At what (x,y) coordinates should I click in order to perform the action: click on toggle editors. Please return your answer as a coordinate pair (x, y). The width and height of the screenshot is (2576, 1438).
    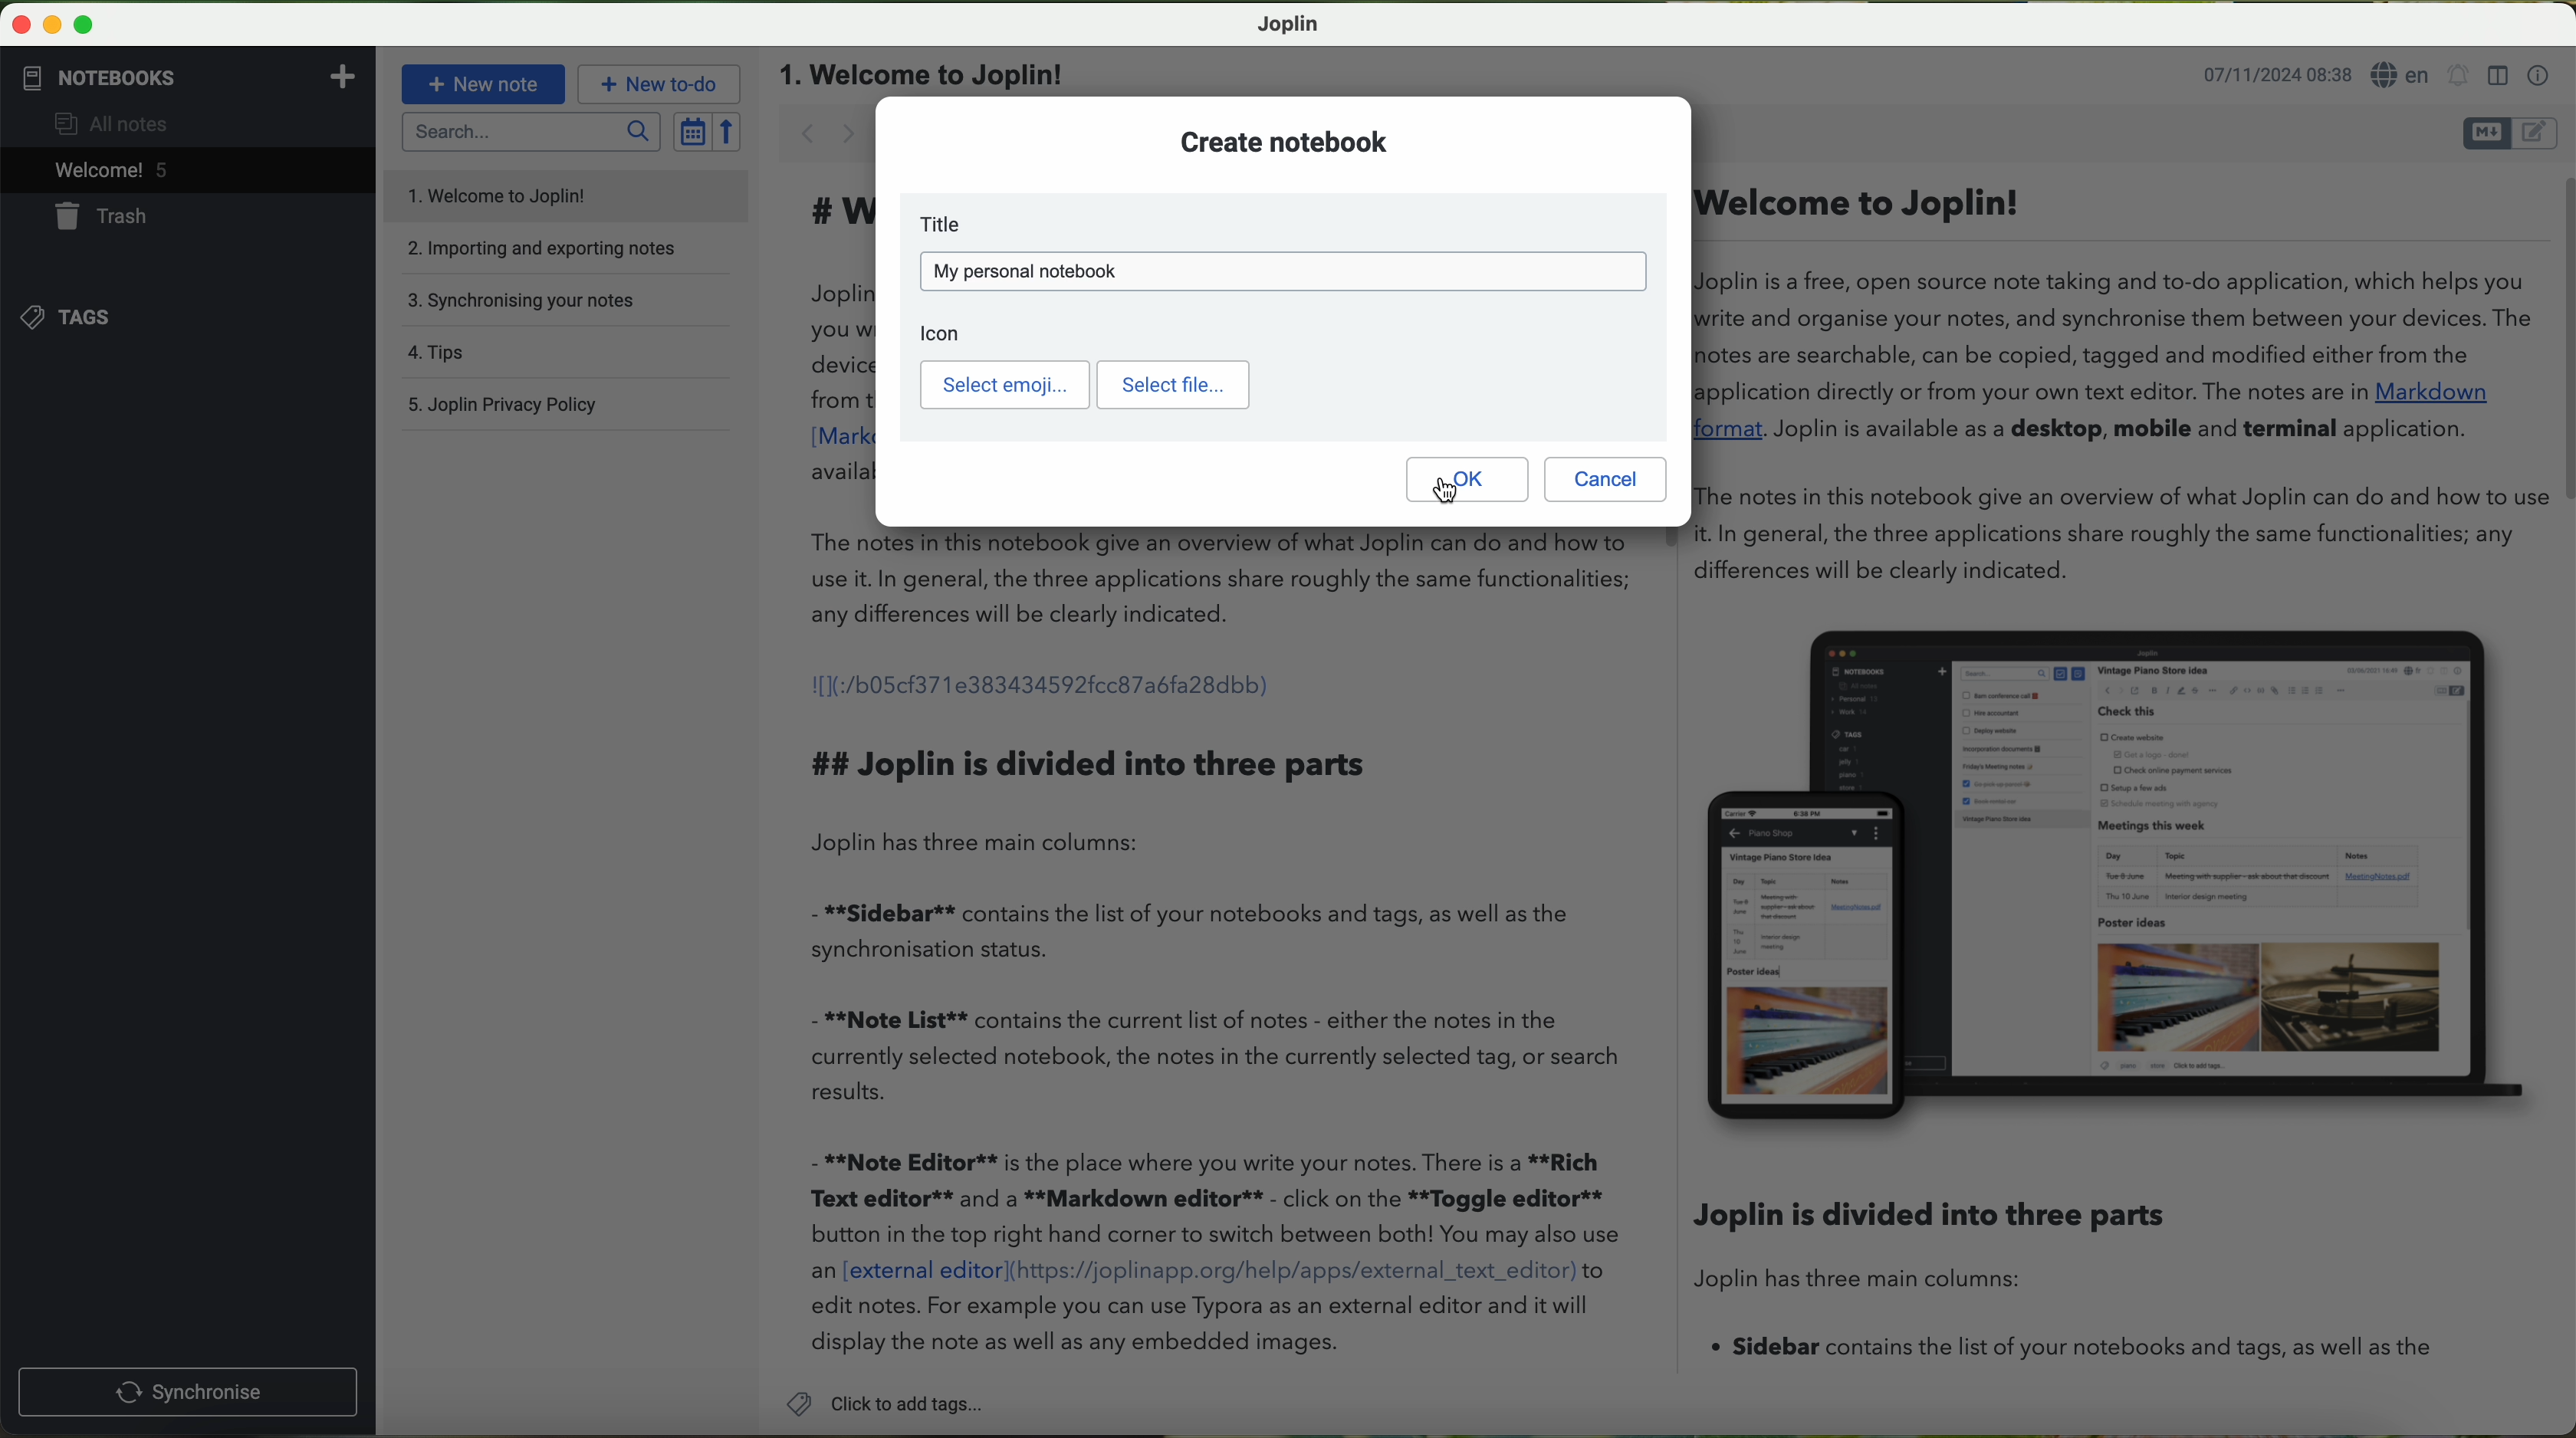
    Looking at the image, I should click on (2511, 134).